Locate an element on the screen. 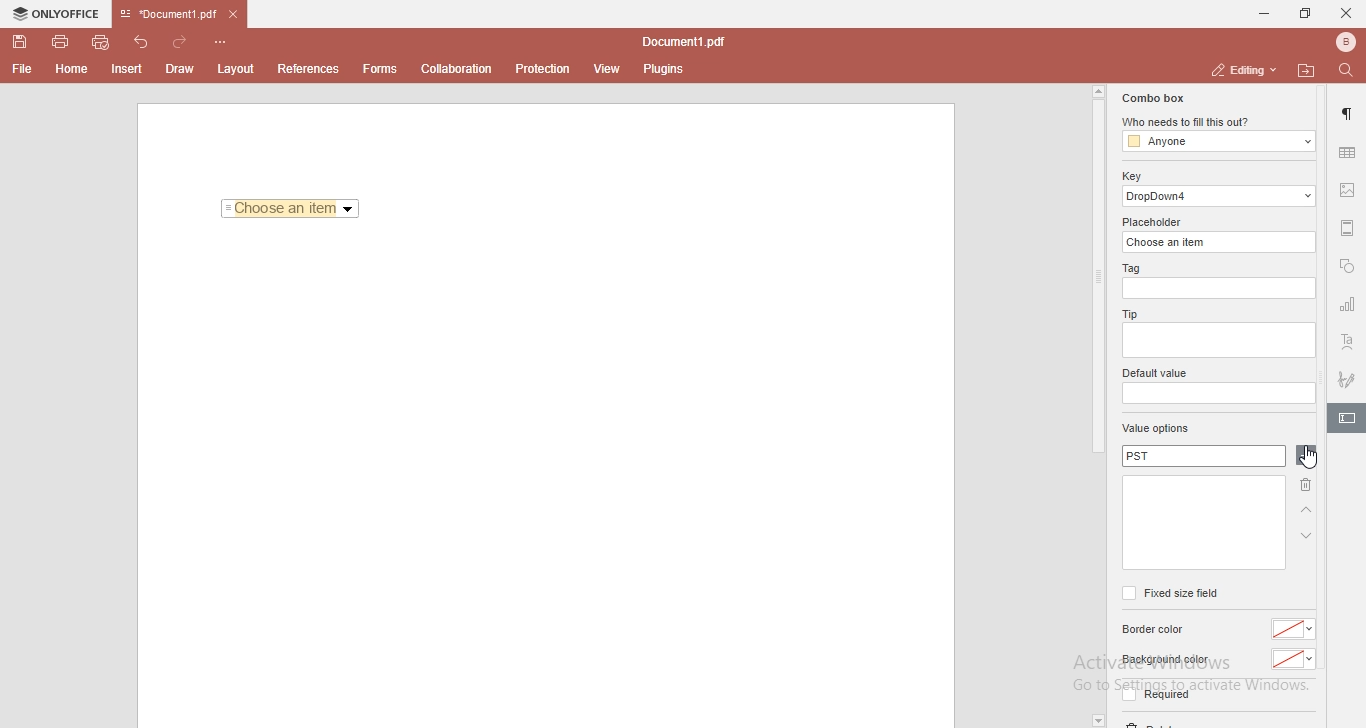  fixed size field is located at coordinates (1169, 593).